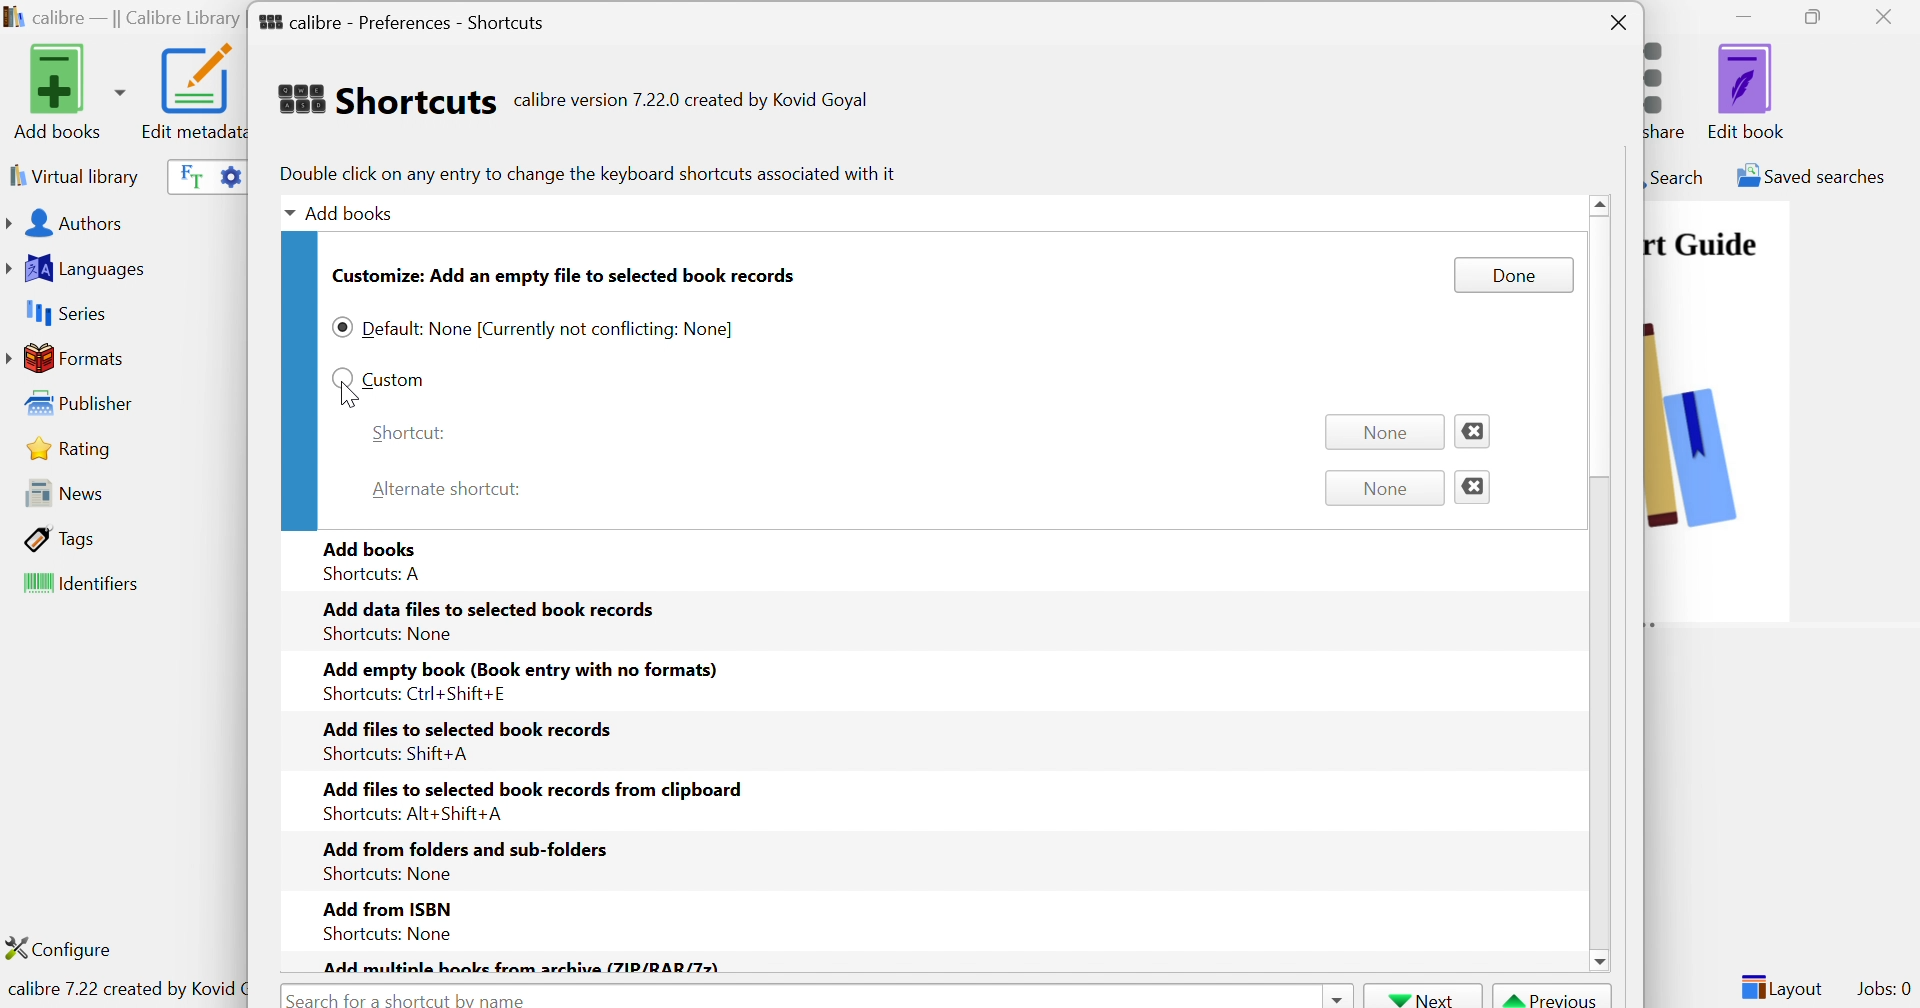  I want to click on Close, so click(1889, 16).